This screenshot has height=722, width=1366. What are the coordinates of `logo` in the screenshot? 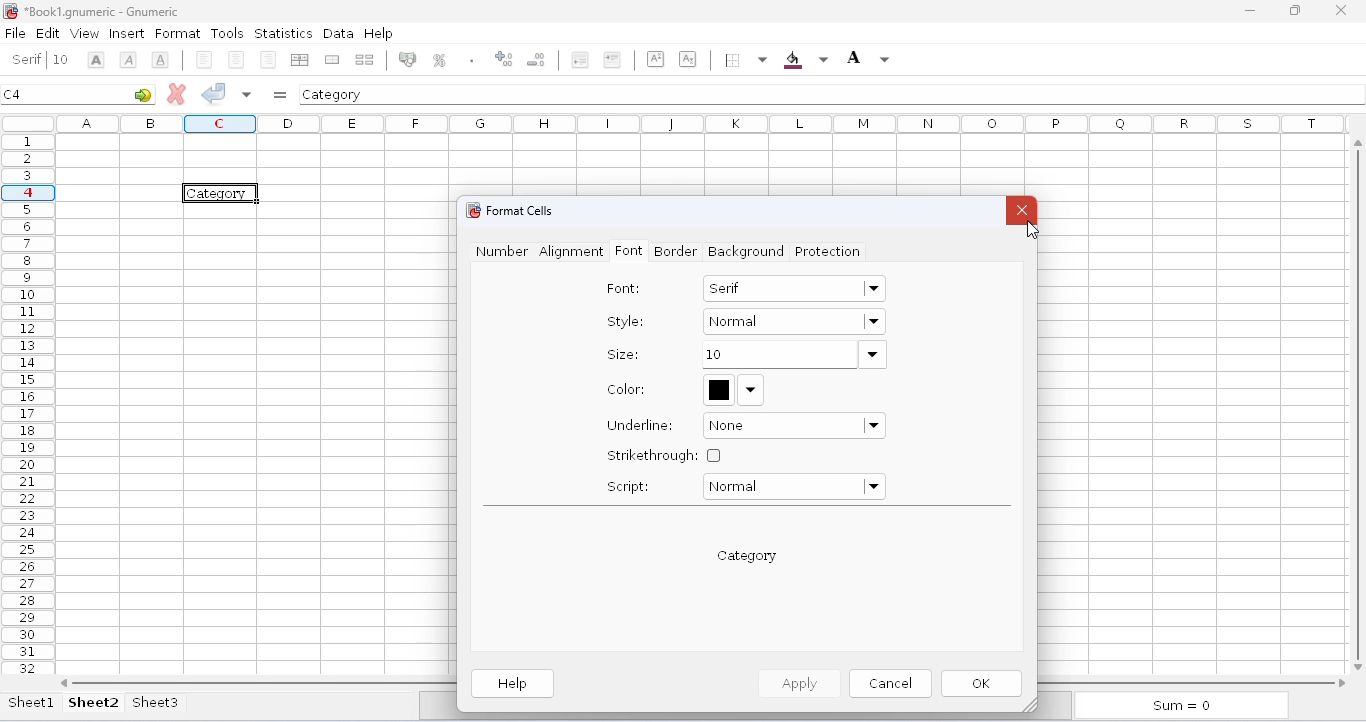 It's located at (10, 11).